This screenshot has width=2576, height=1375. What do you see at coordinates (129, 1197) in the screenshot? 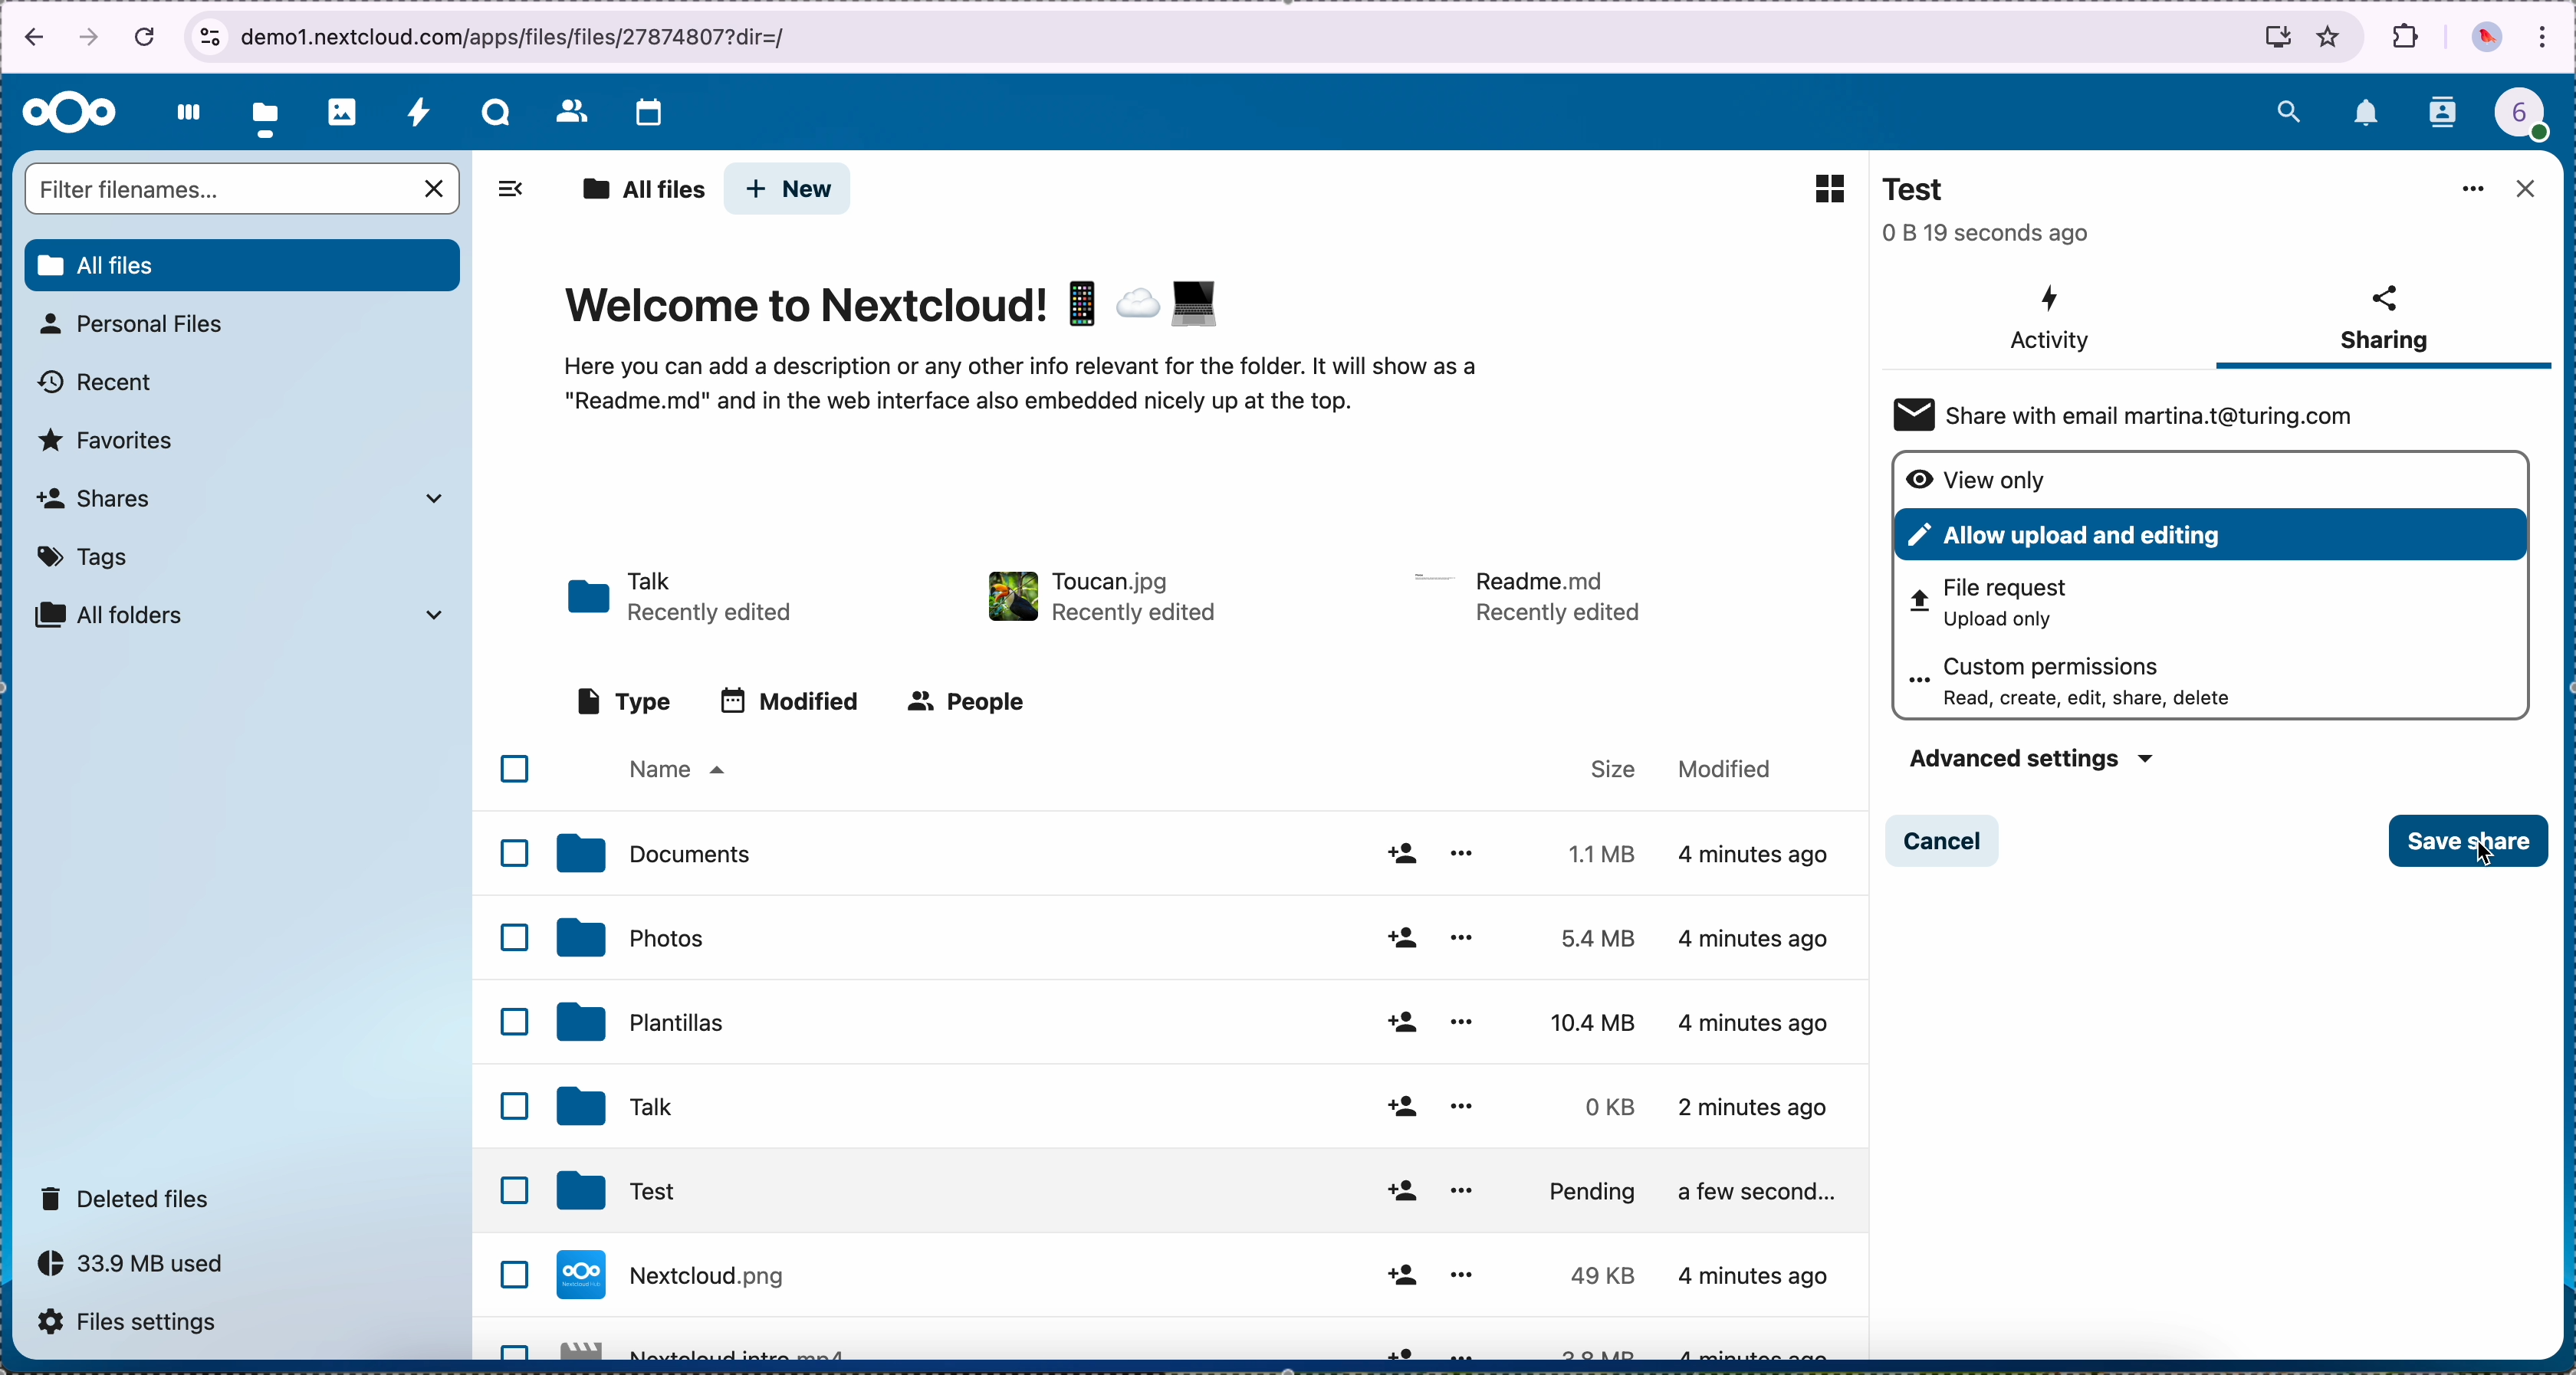
I see `deleted files` at bounding box center [129, 1197].